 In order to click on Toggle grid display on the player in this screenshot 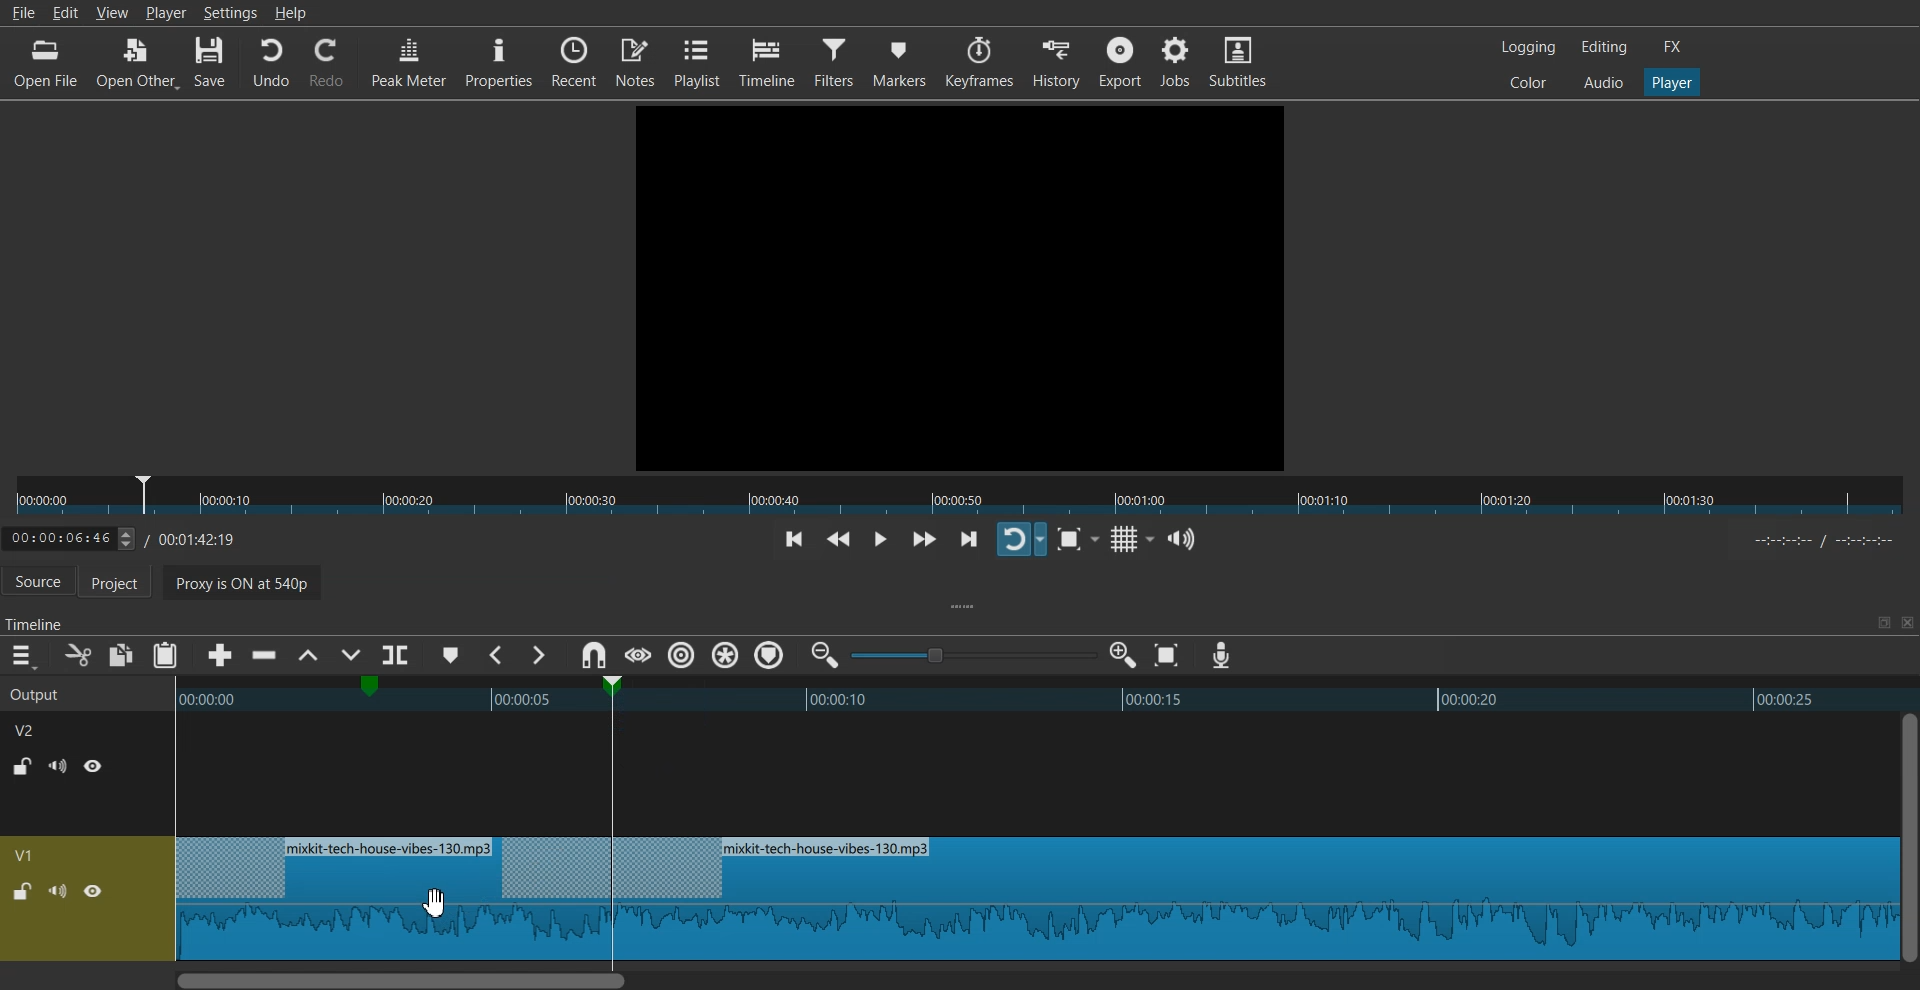, I will do `click(1128, 540)`.